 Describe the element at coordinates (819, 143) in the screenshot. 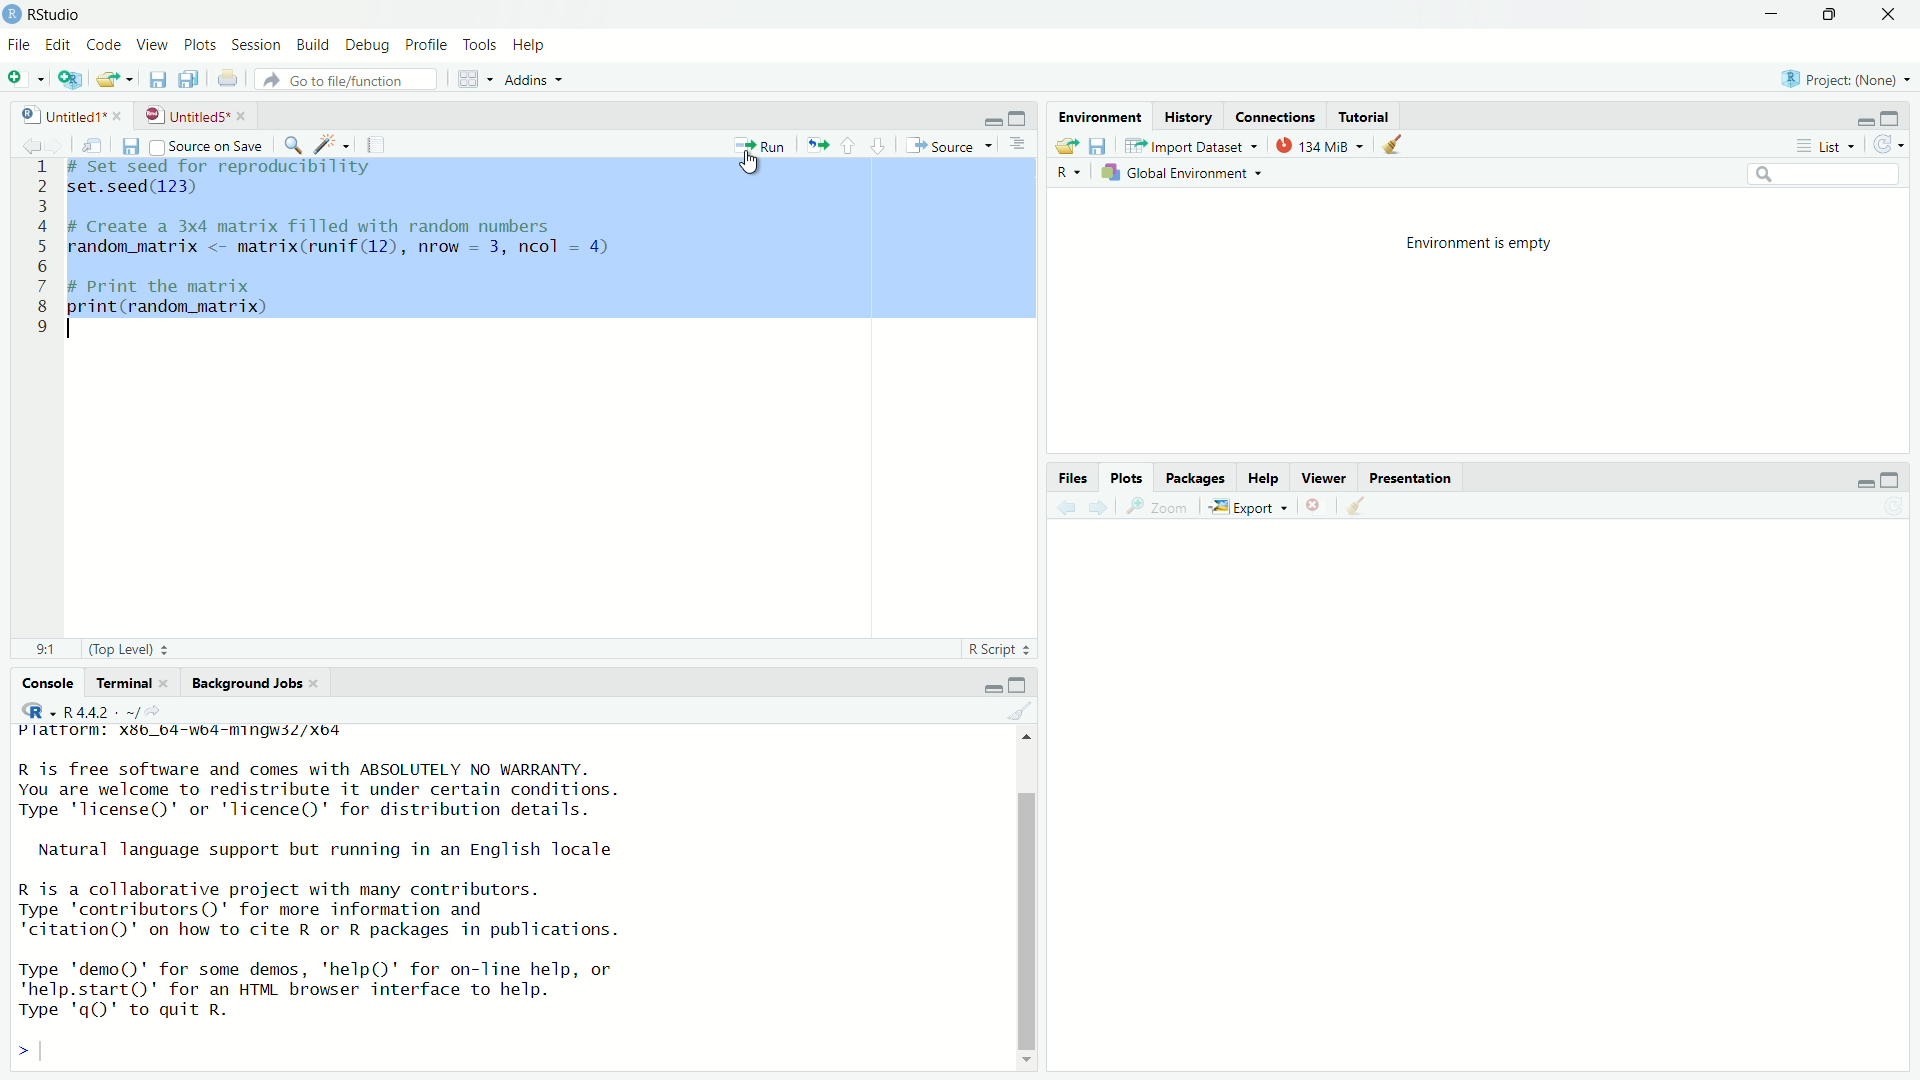

I see `move` at that location.